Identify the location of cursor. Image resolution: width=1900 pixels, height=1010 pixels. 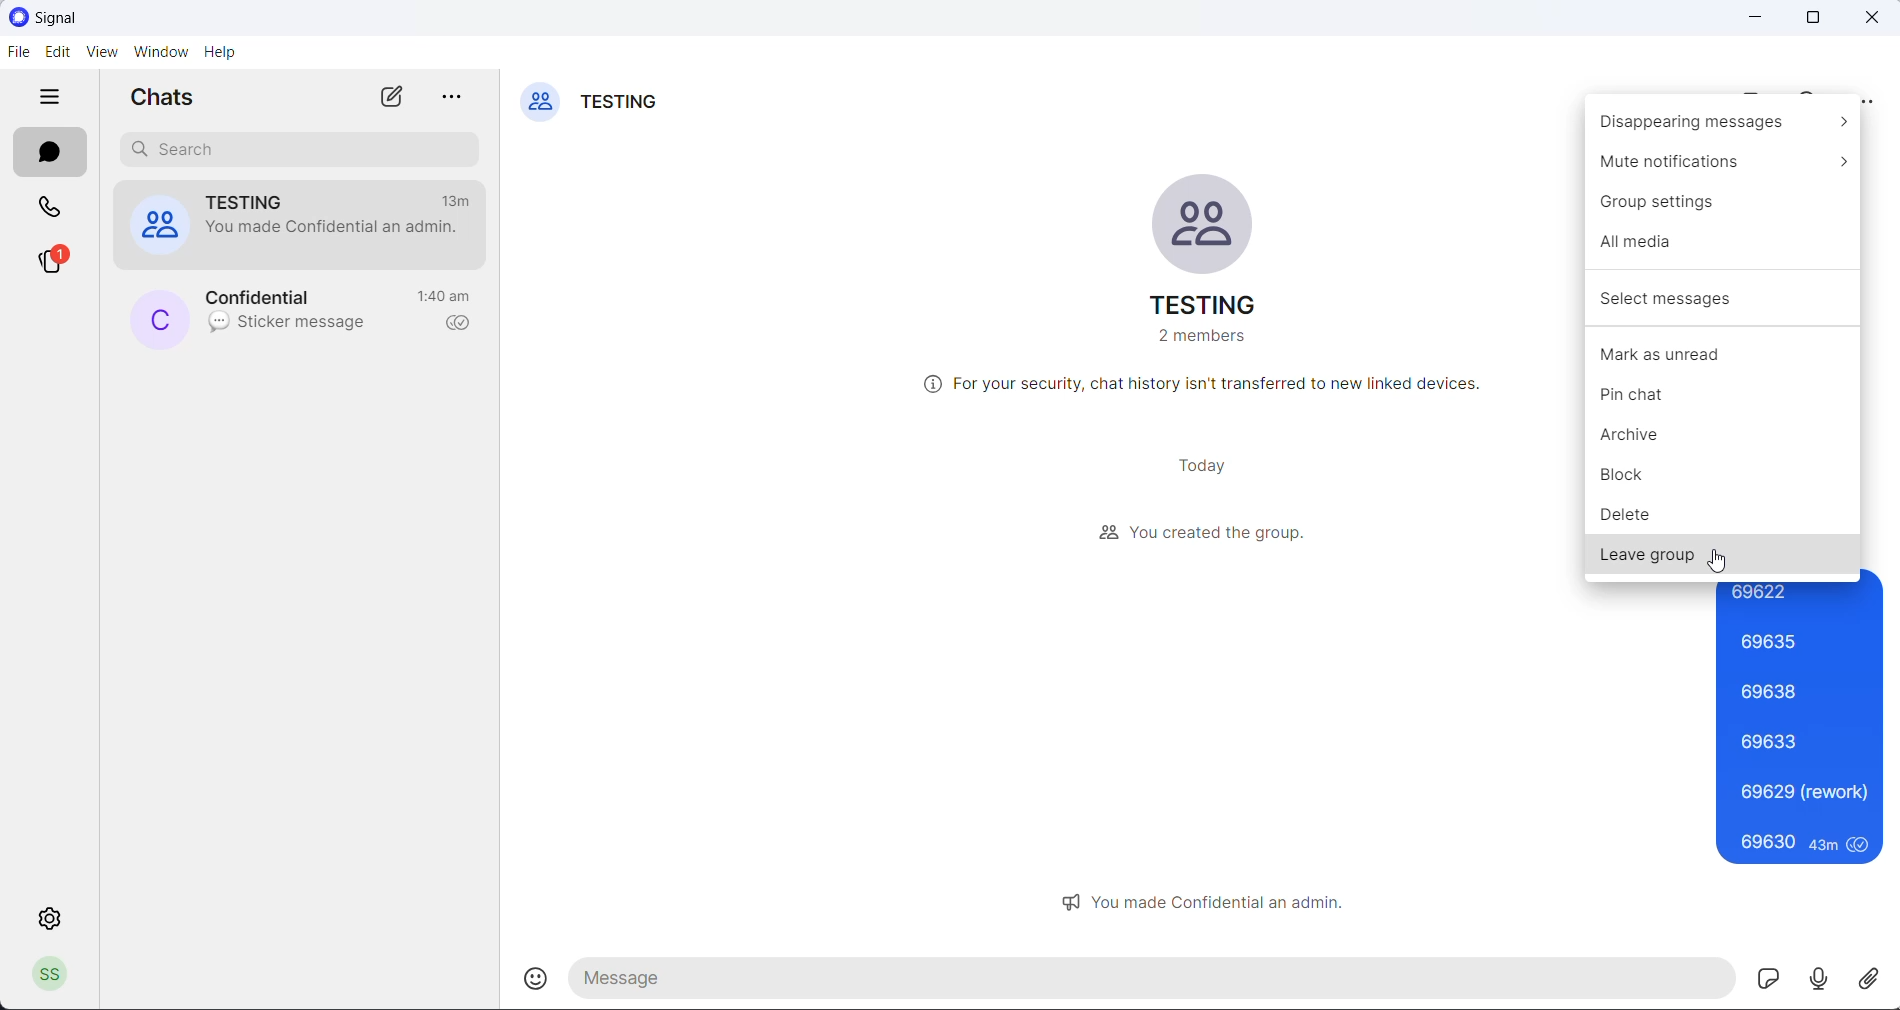
(1717, 565).